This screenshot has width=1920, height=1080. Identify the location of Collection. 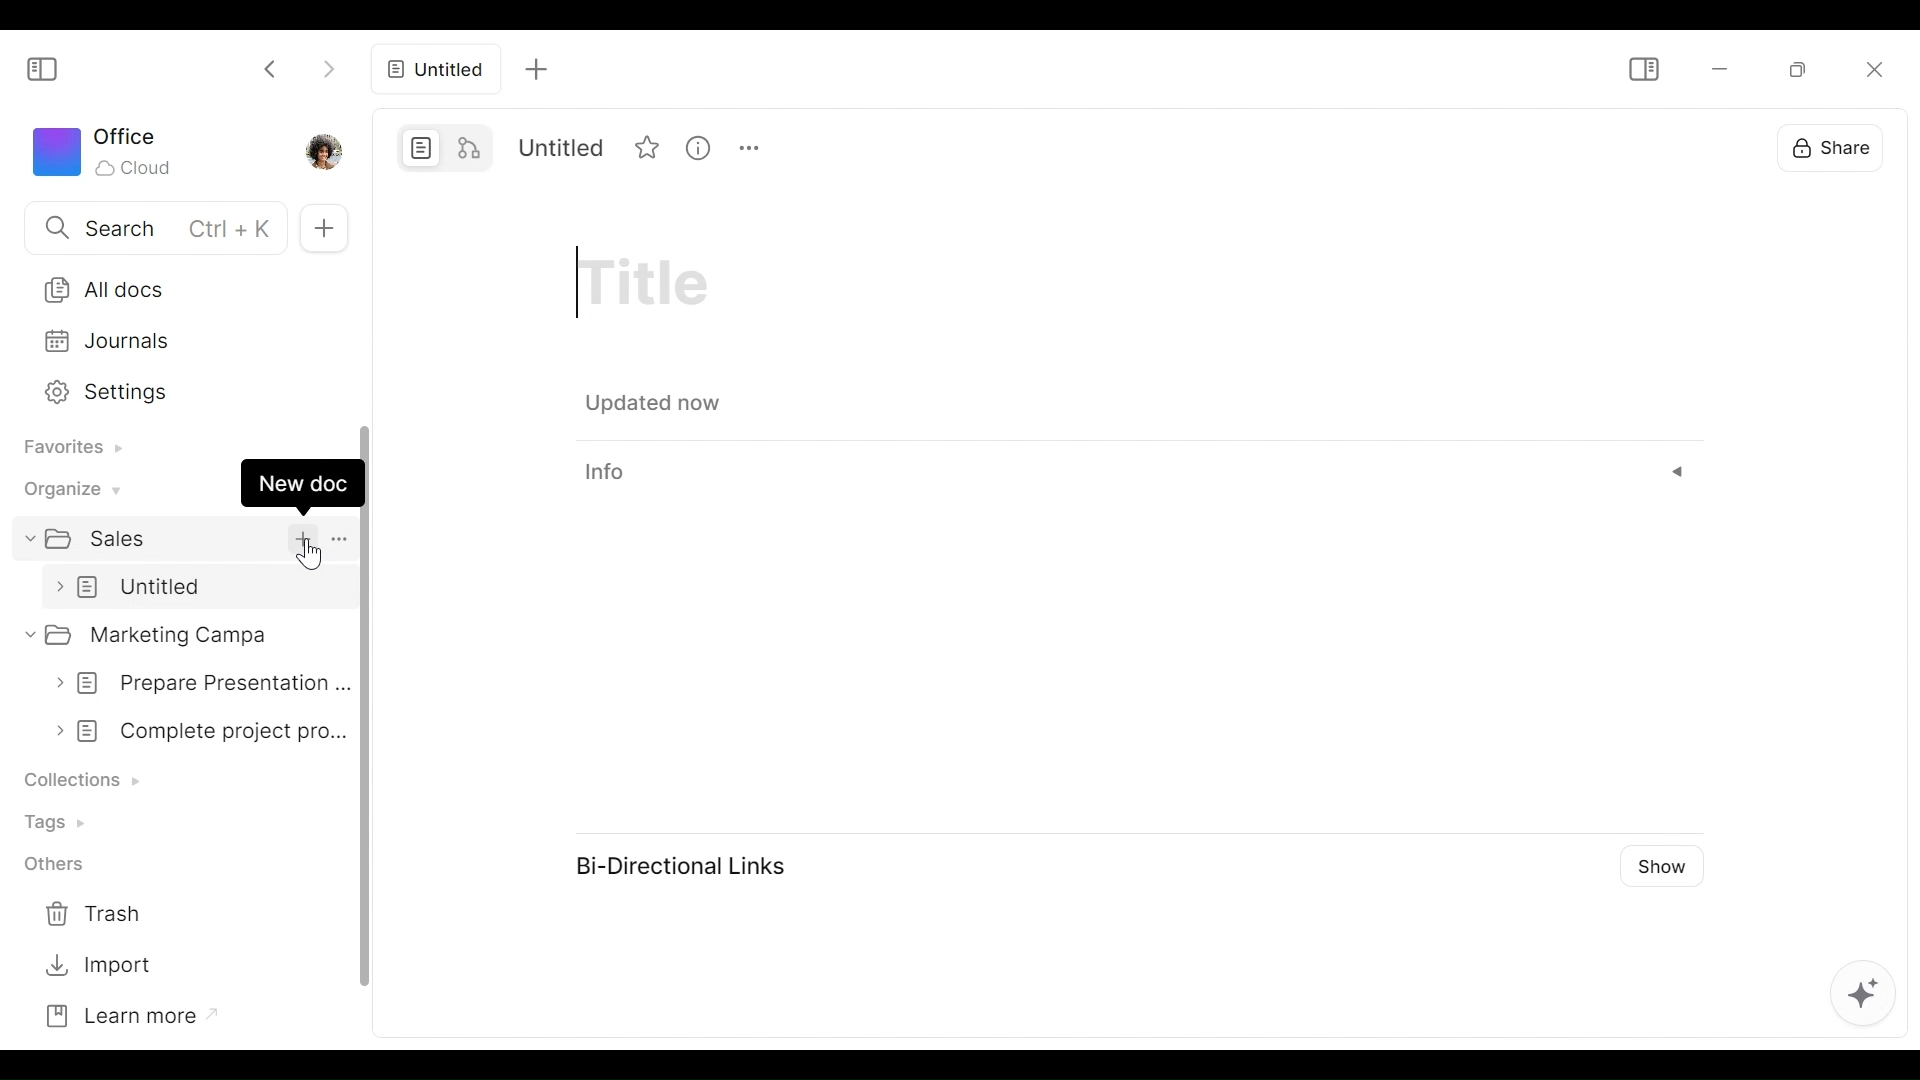
(92, 778).